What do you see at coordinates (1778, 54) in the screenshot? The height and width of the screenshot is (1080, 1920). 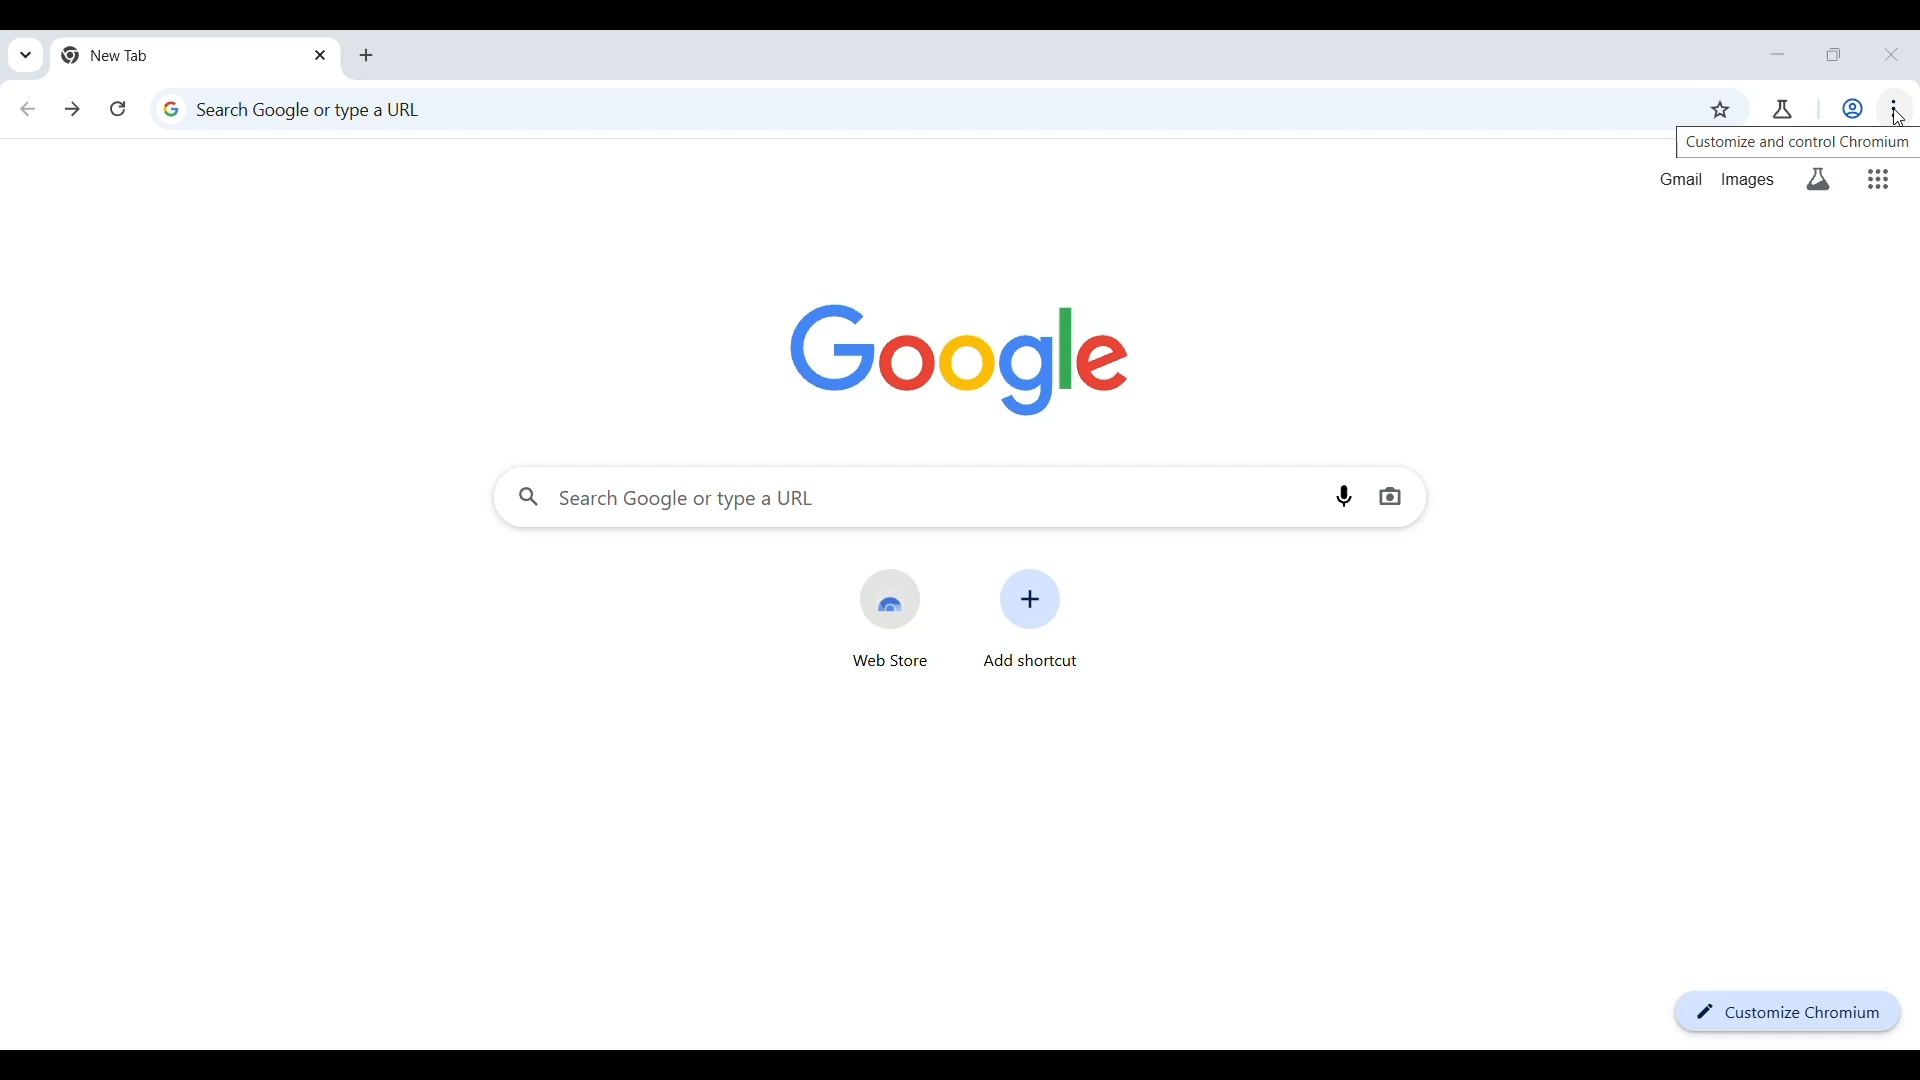 I see `Minimize` at bounding box center [1778, 54].